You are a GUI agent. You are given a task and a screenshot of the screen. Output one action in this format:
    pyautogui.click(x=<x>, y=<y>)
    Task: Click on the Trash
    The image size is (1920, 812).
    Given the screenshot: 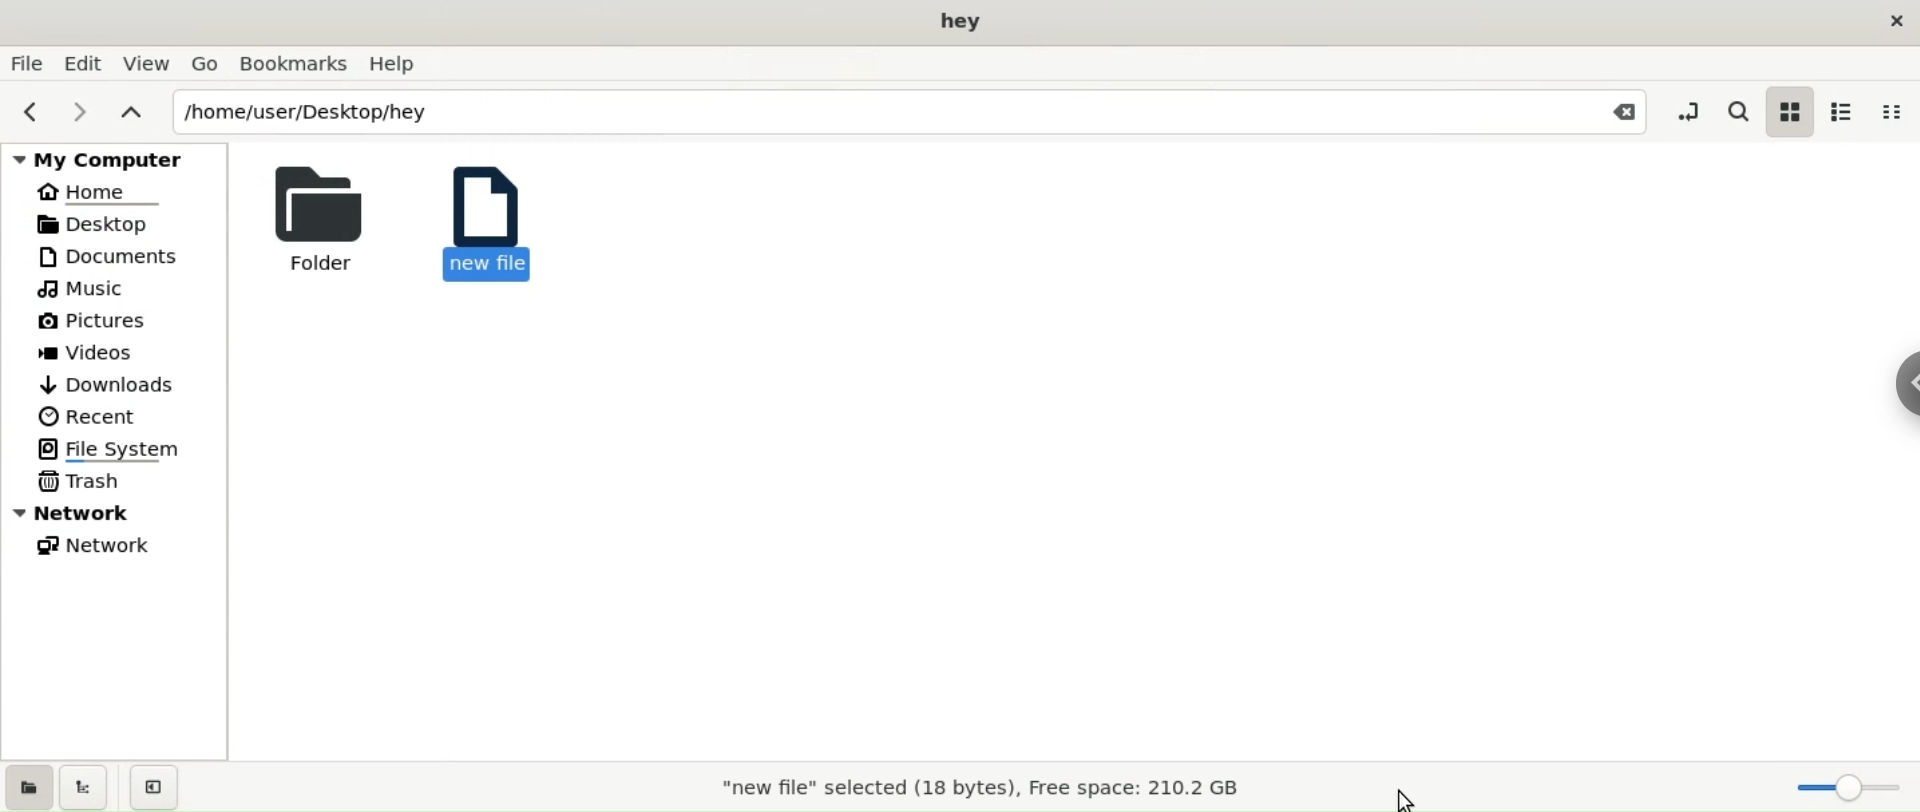 What is the action you would take?
    pyautogui.click(x=82, y=483)
    